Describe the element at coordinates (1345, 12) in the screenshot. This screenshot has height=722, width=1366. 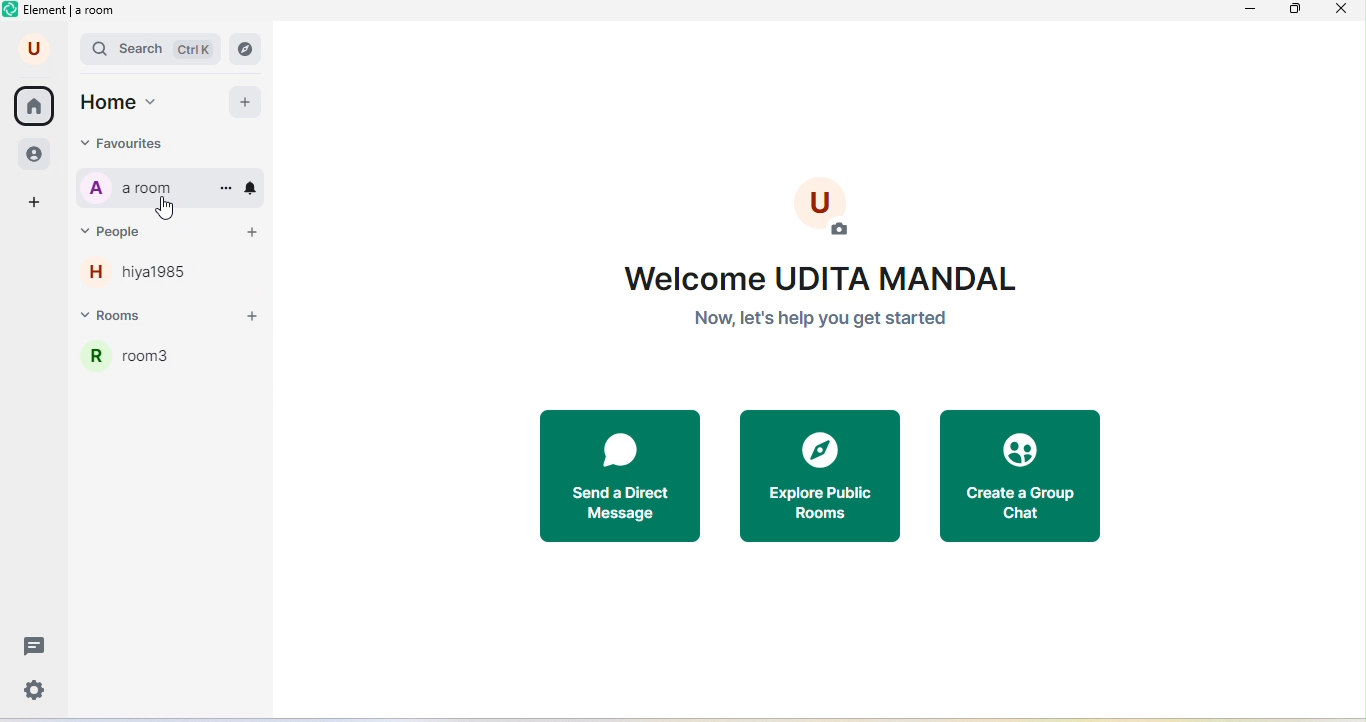
I see `close` at that location.